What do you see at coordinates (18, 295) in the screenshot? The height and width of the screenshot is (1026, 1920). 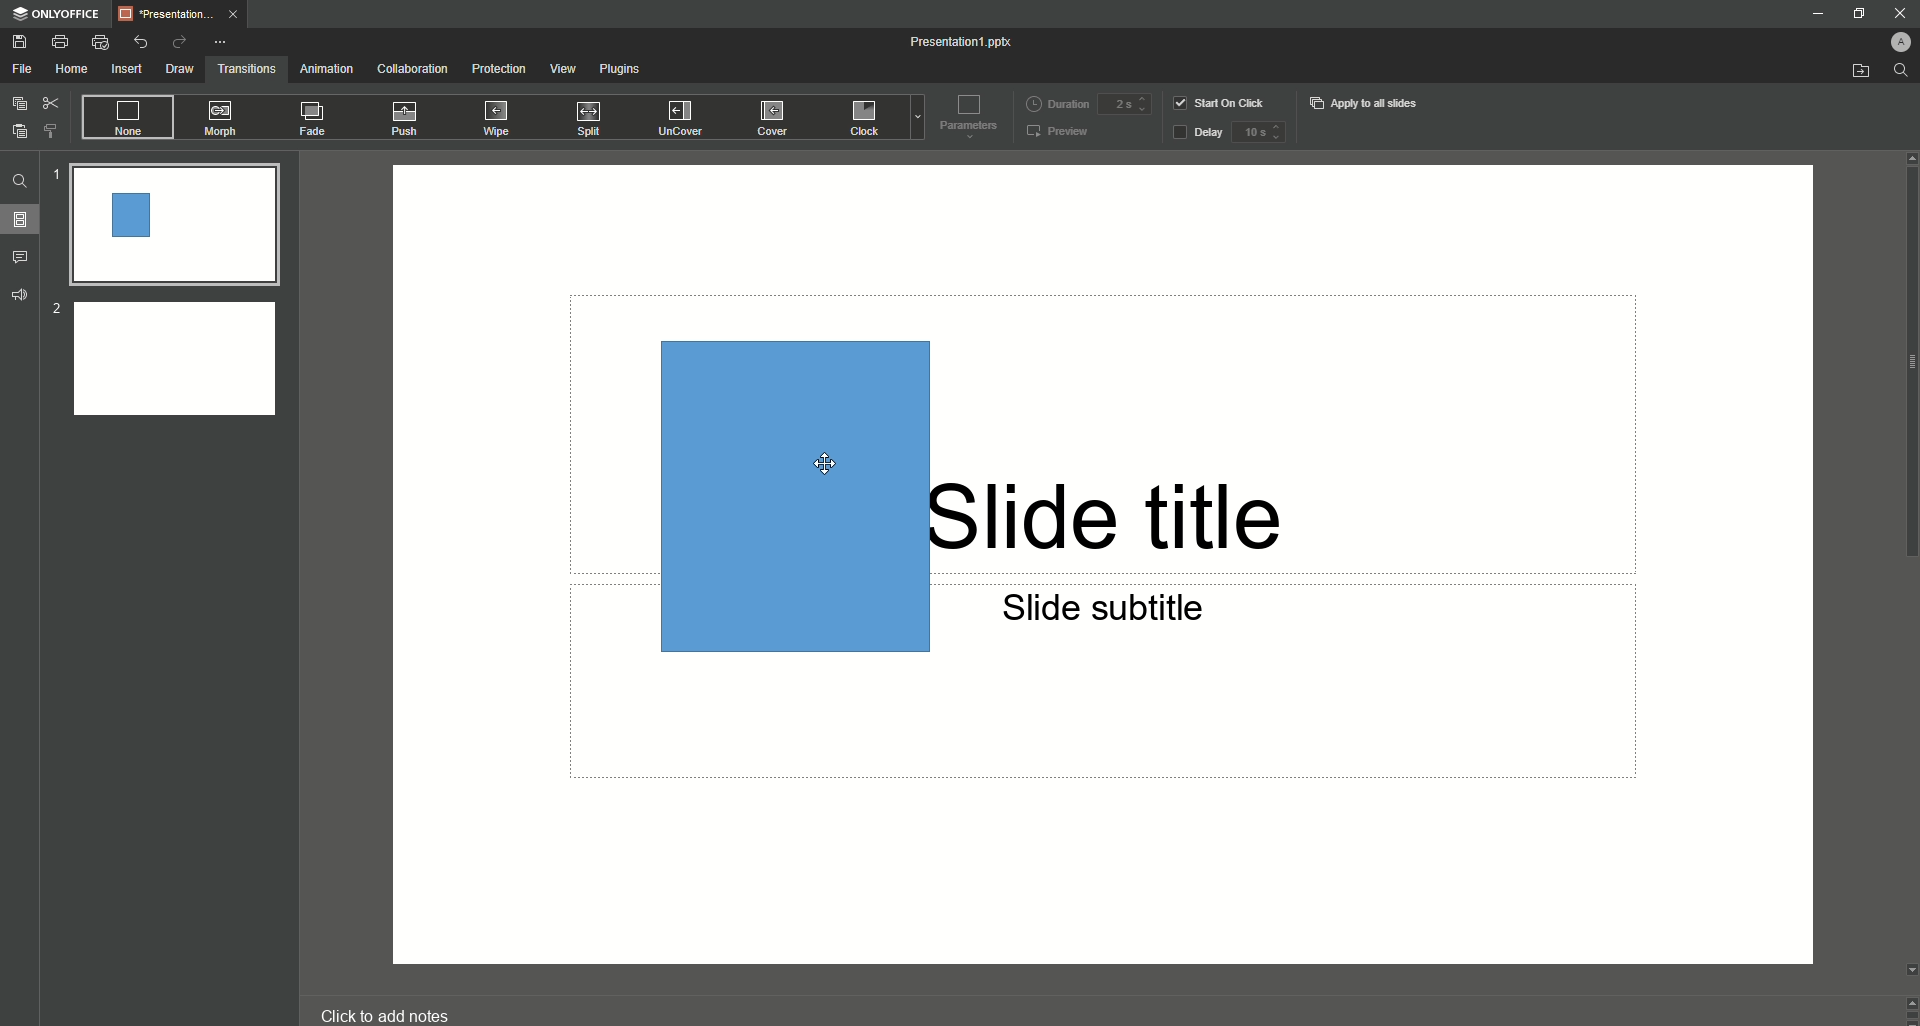 I see `Feedback` at bounding box center [18, 295].